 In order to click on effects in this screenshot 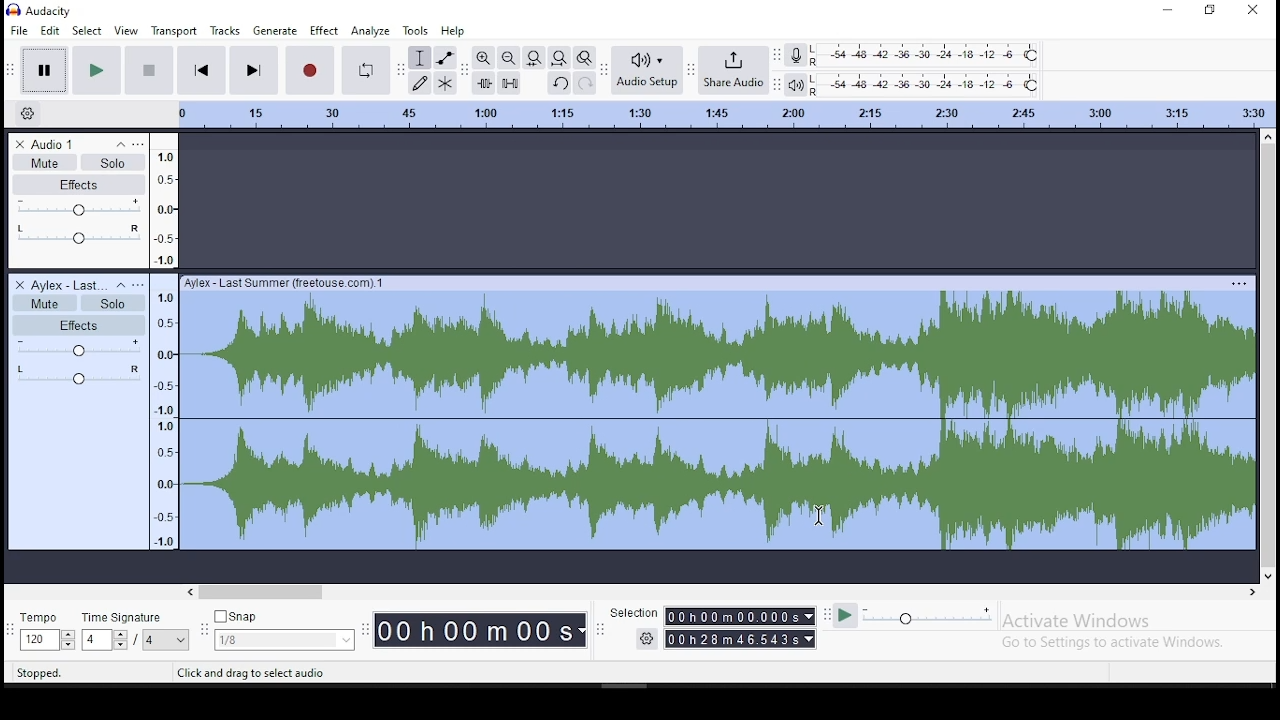, I will do `click(75, 323)`.